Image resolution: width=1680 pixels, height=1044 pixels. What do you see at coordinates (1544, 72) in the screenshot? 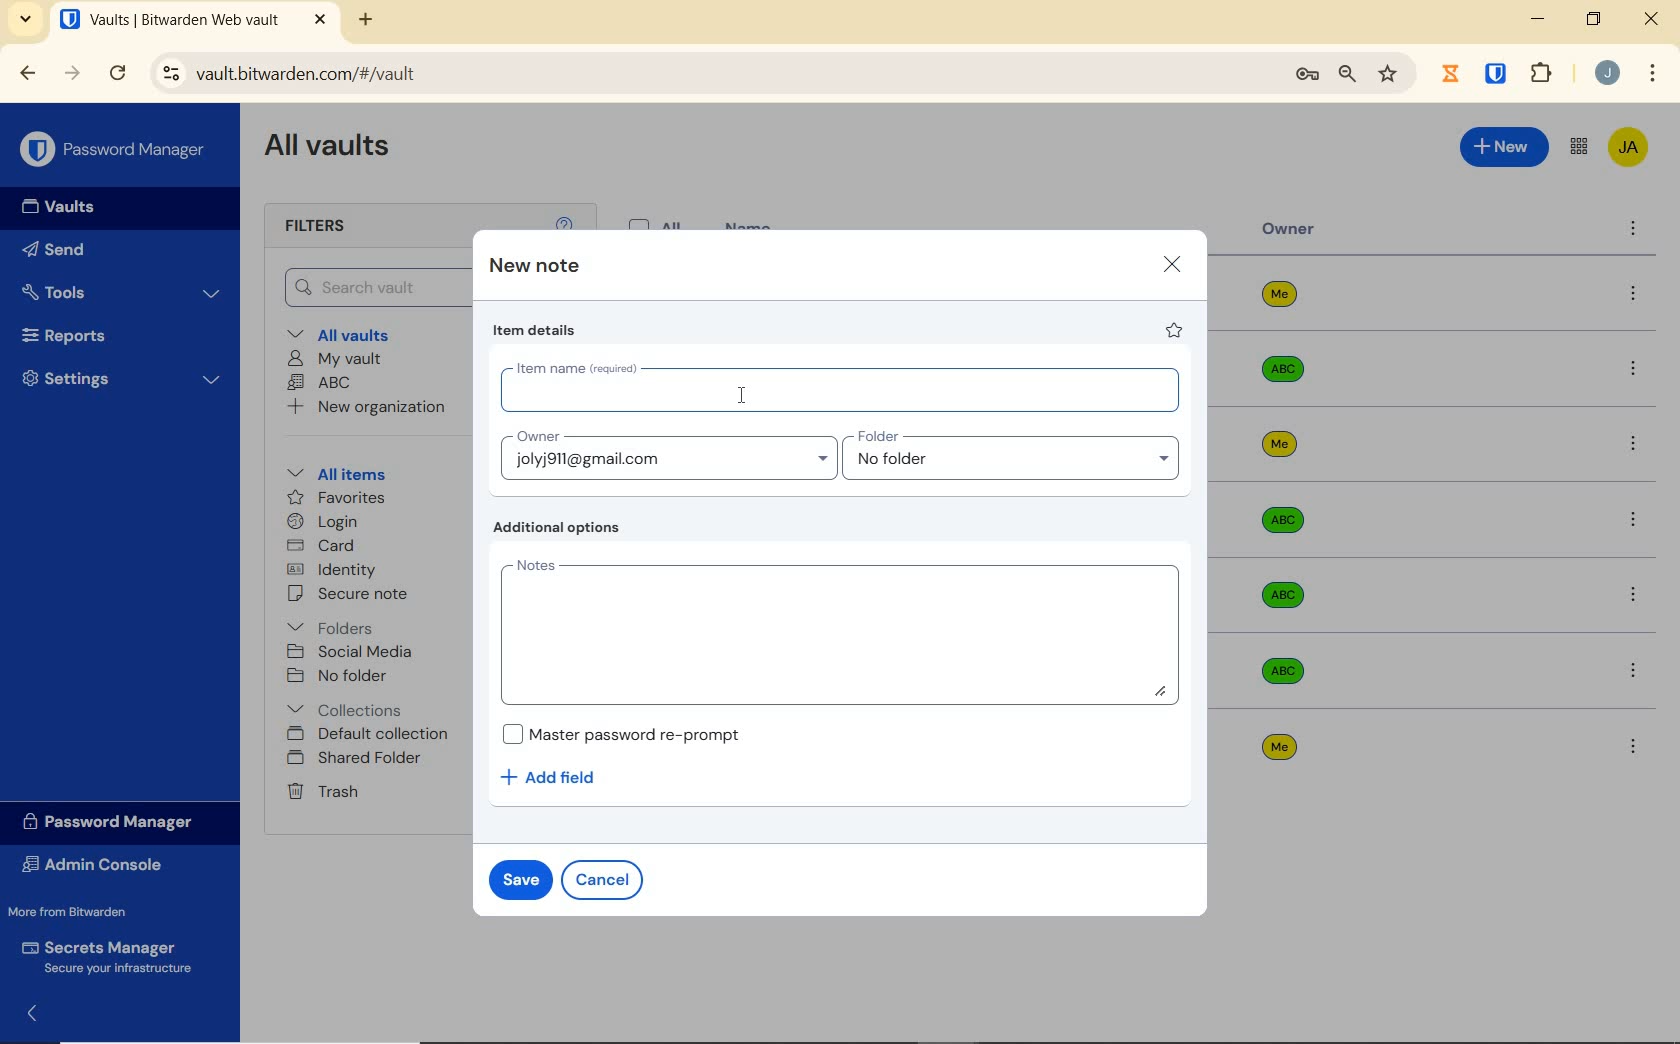
I see `extensions` at bounding box center [1544, 72].